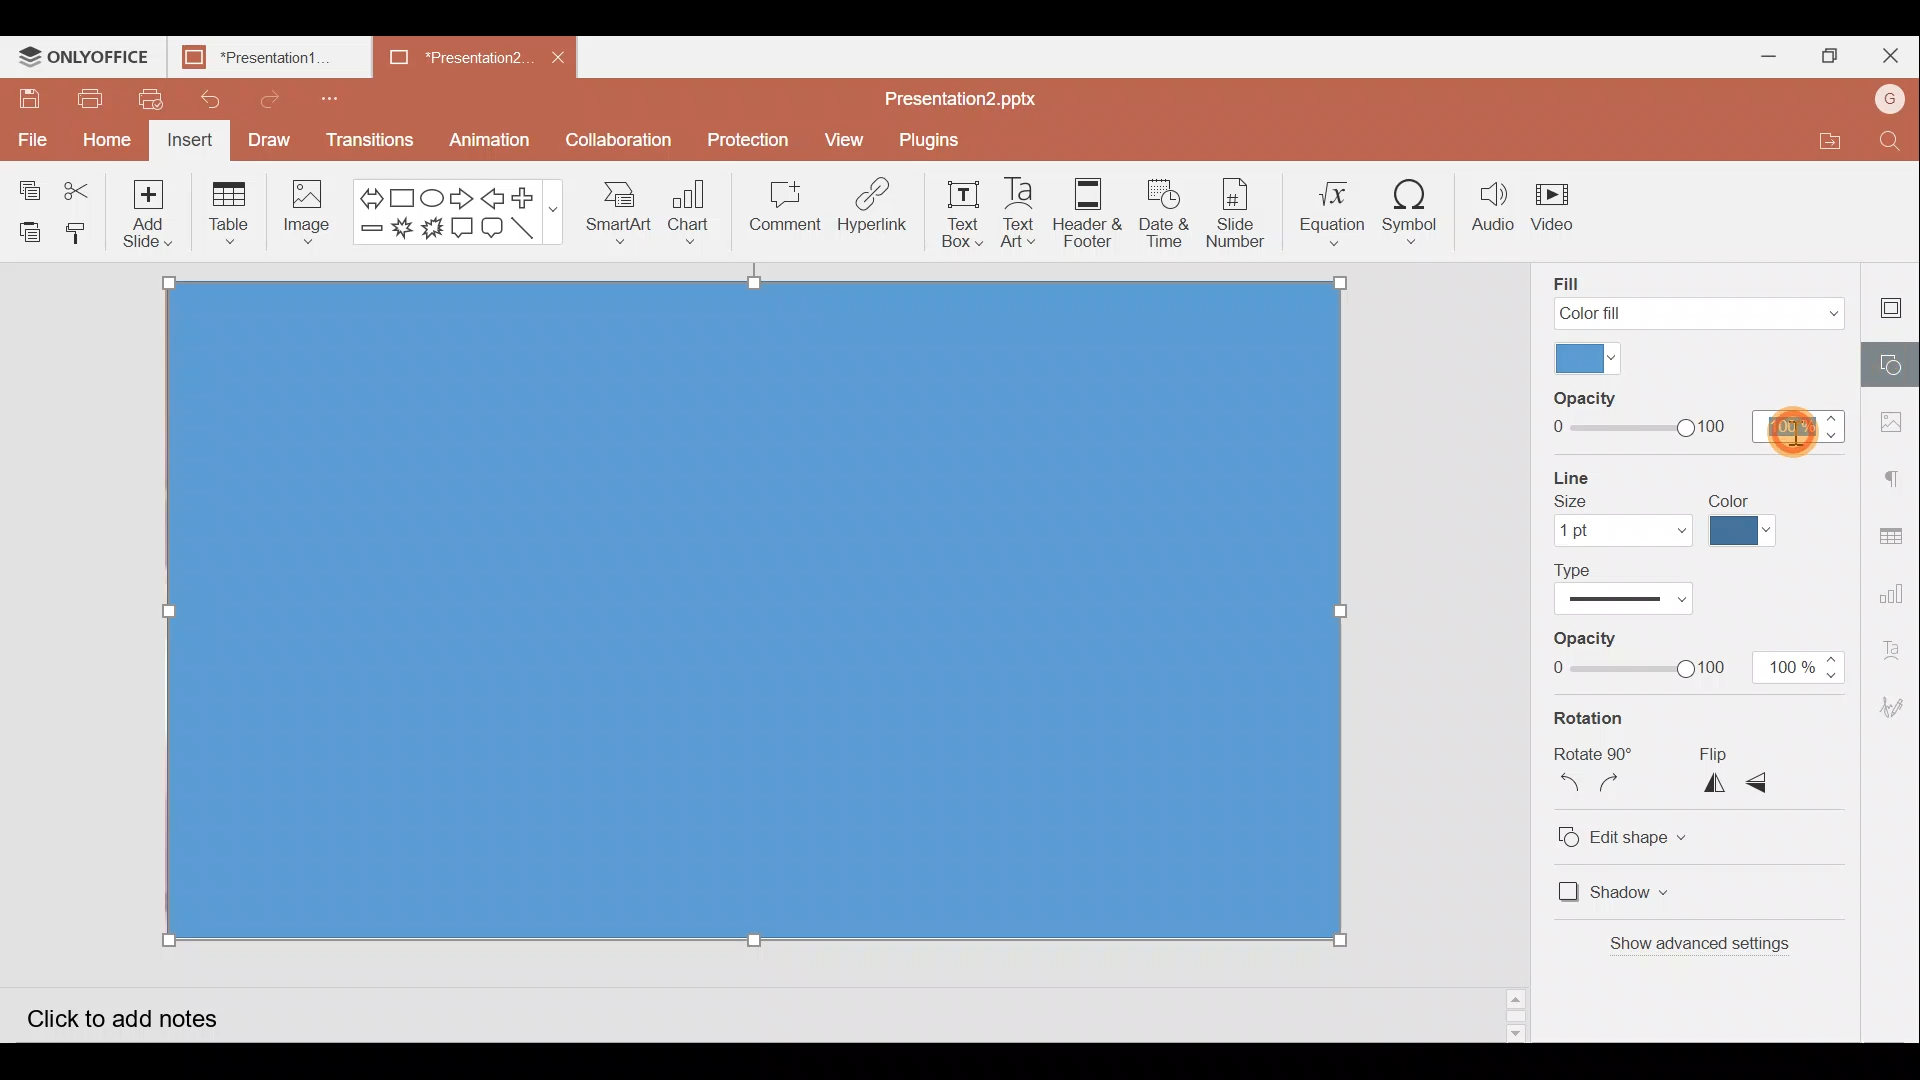 The width and height of the screenshot is (1920, 1080). Describe the element at coordinates (137, 1012) in the screenshot. I see `Click to add notes` at that location.